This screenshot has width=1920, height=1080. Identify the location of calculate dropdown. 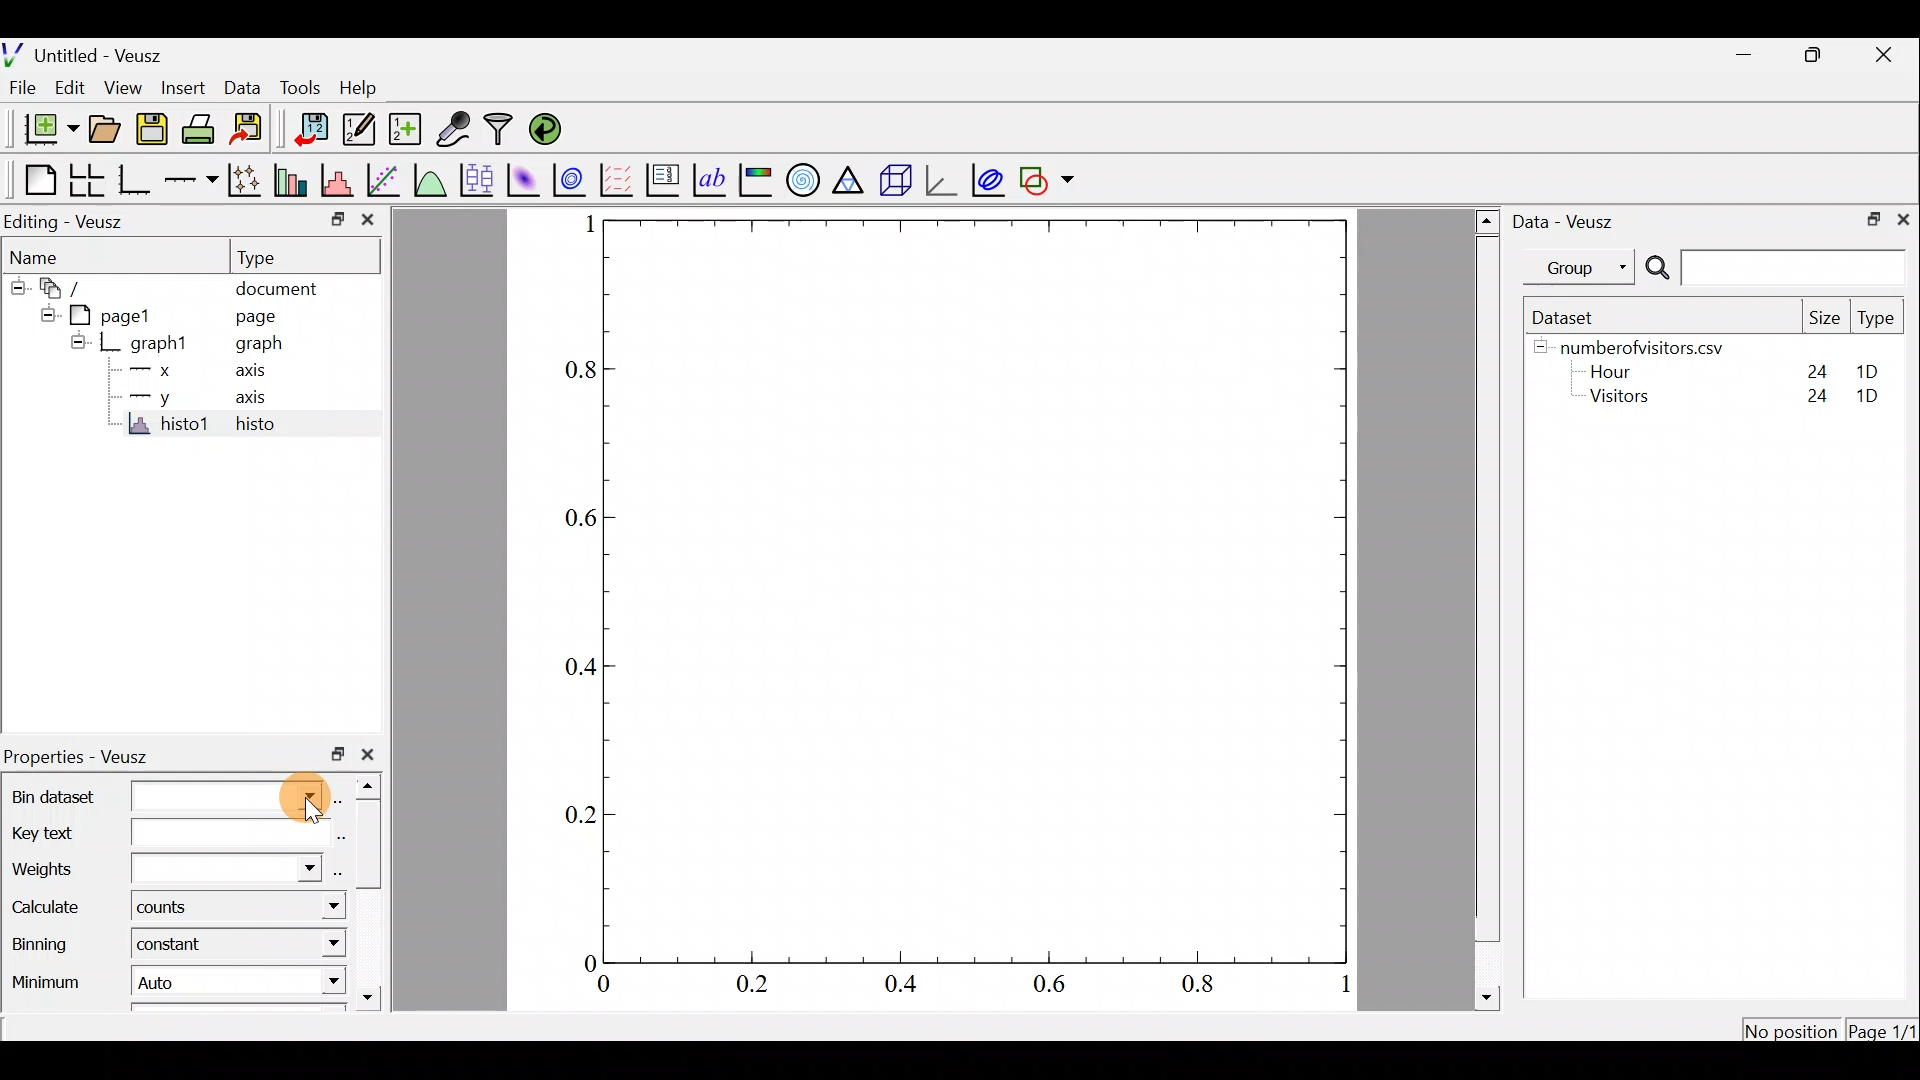
(317, 906).